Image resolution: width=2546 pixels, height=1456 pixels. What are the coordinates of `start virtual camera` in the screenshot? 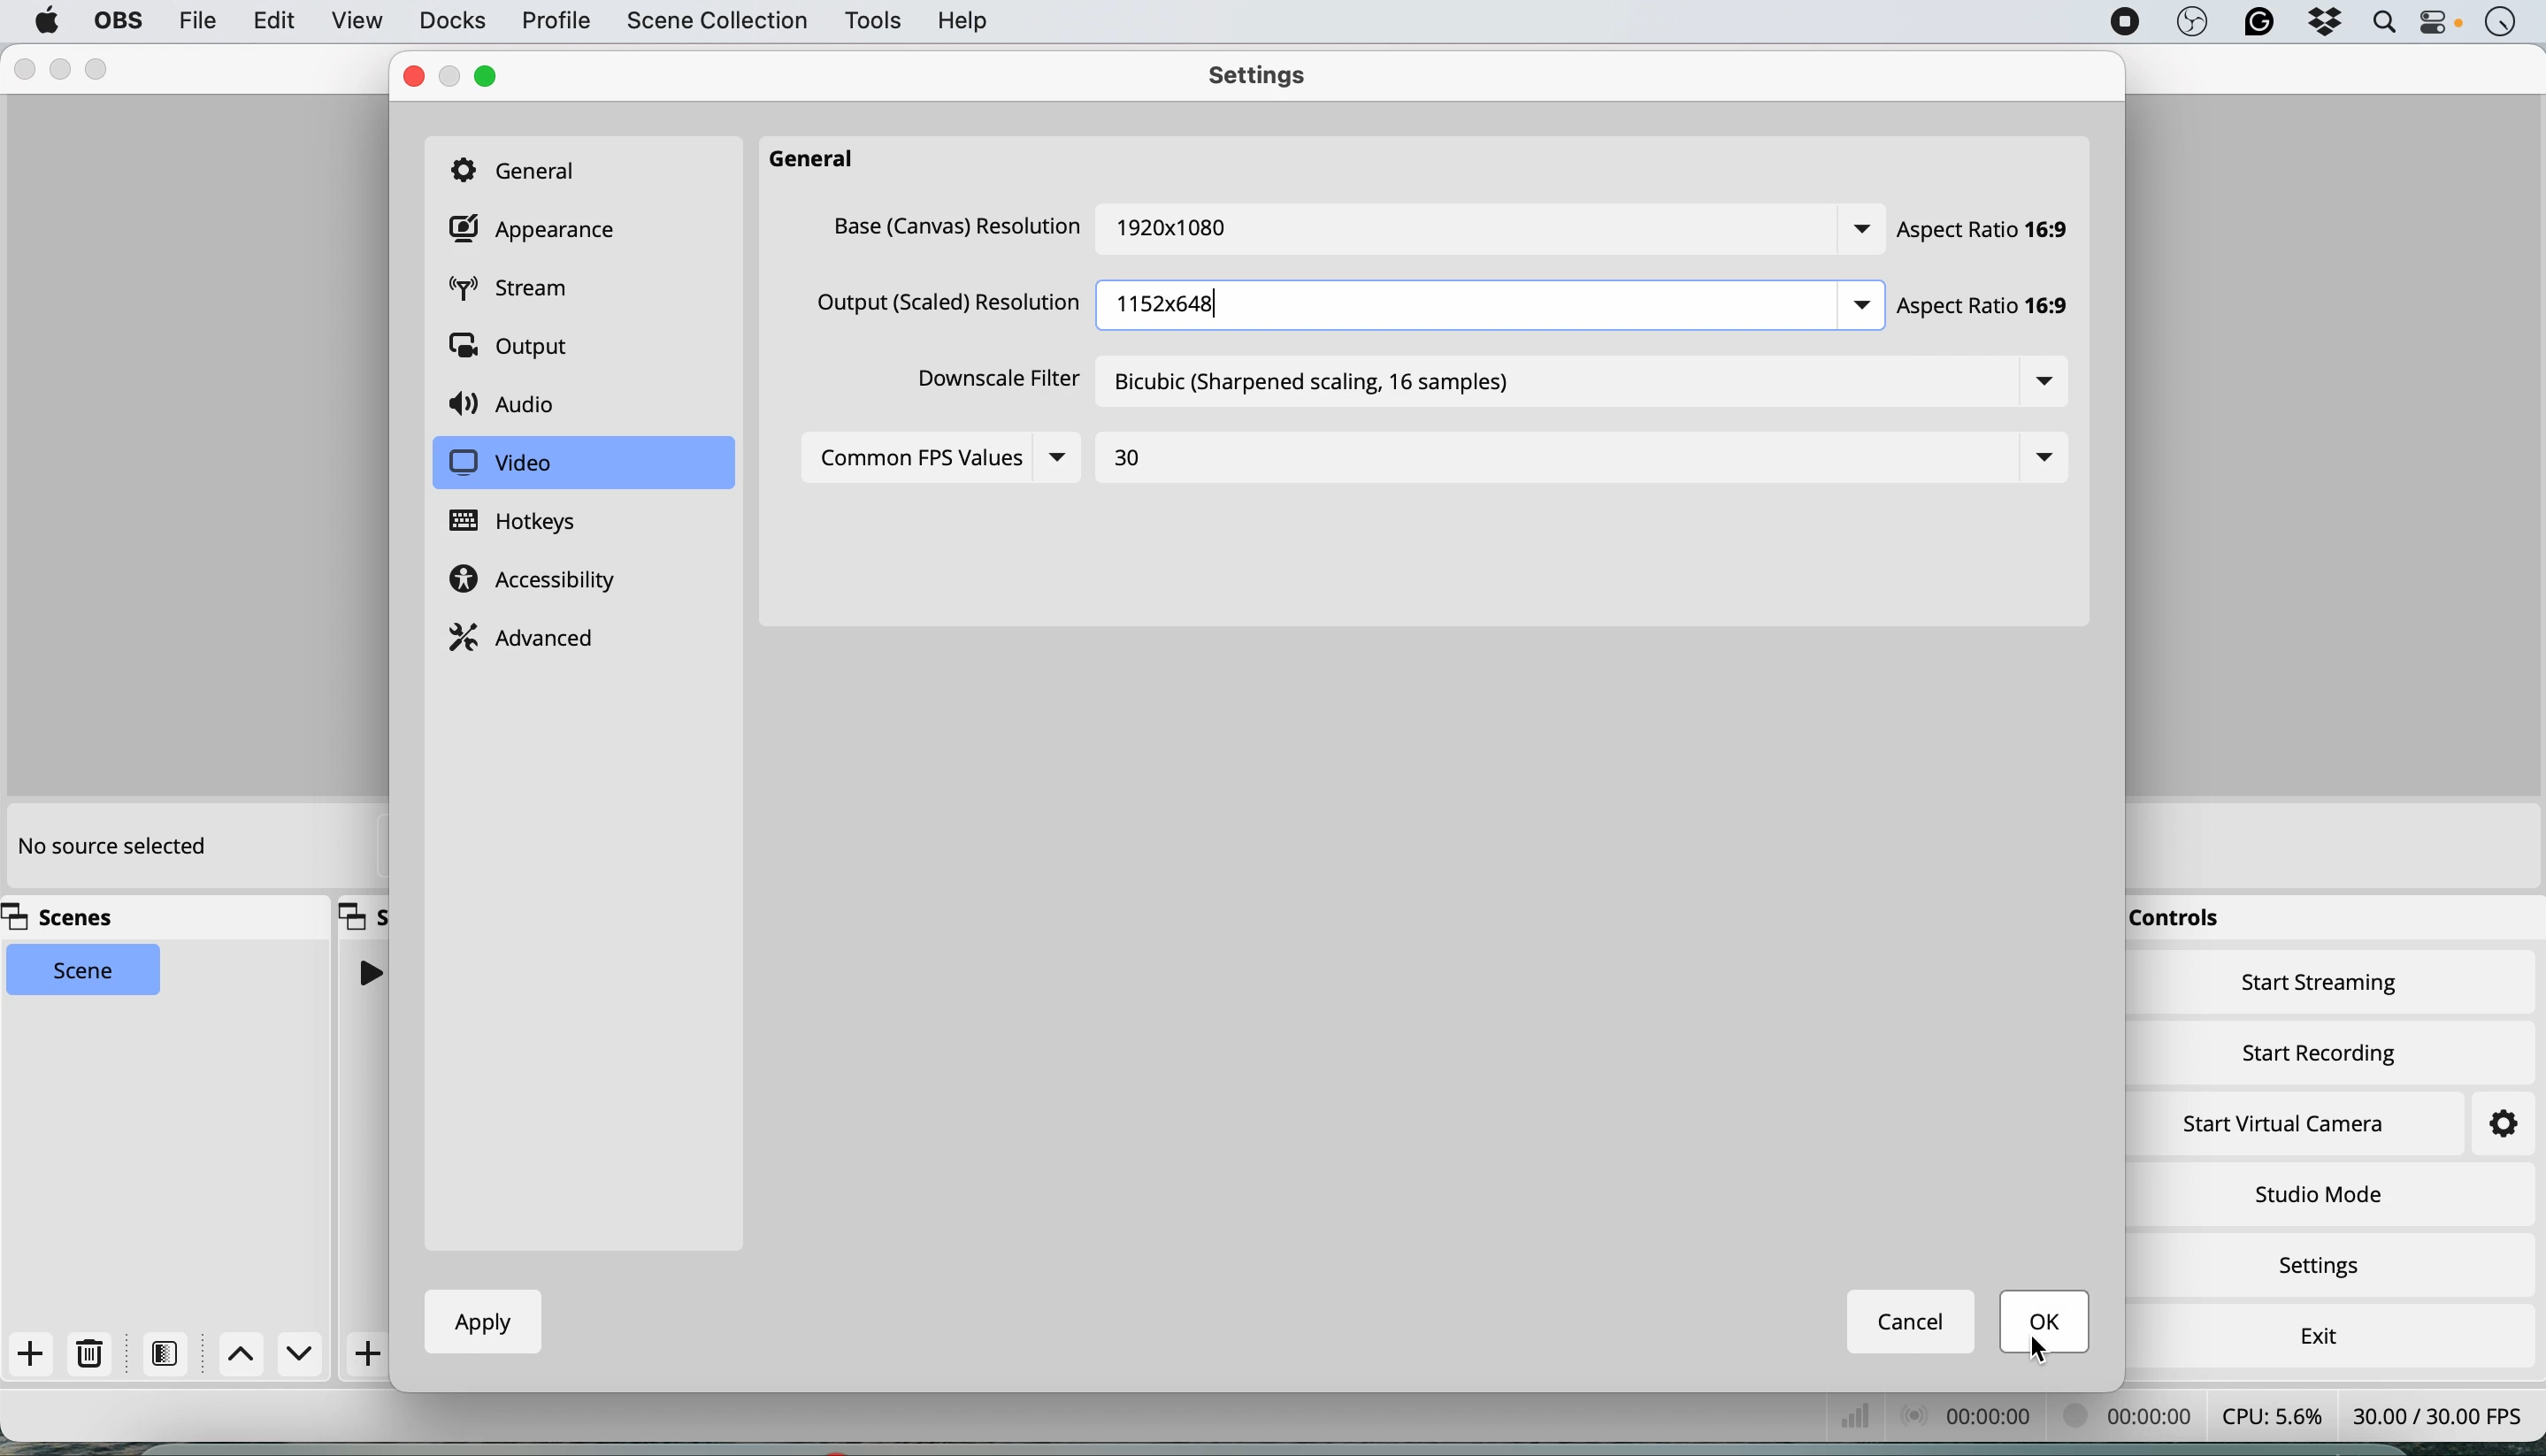 It's located at (2286, 1124).